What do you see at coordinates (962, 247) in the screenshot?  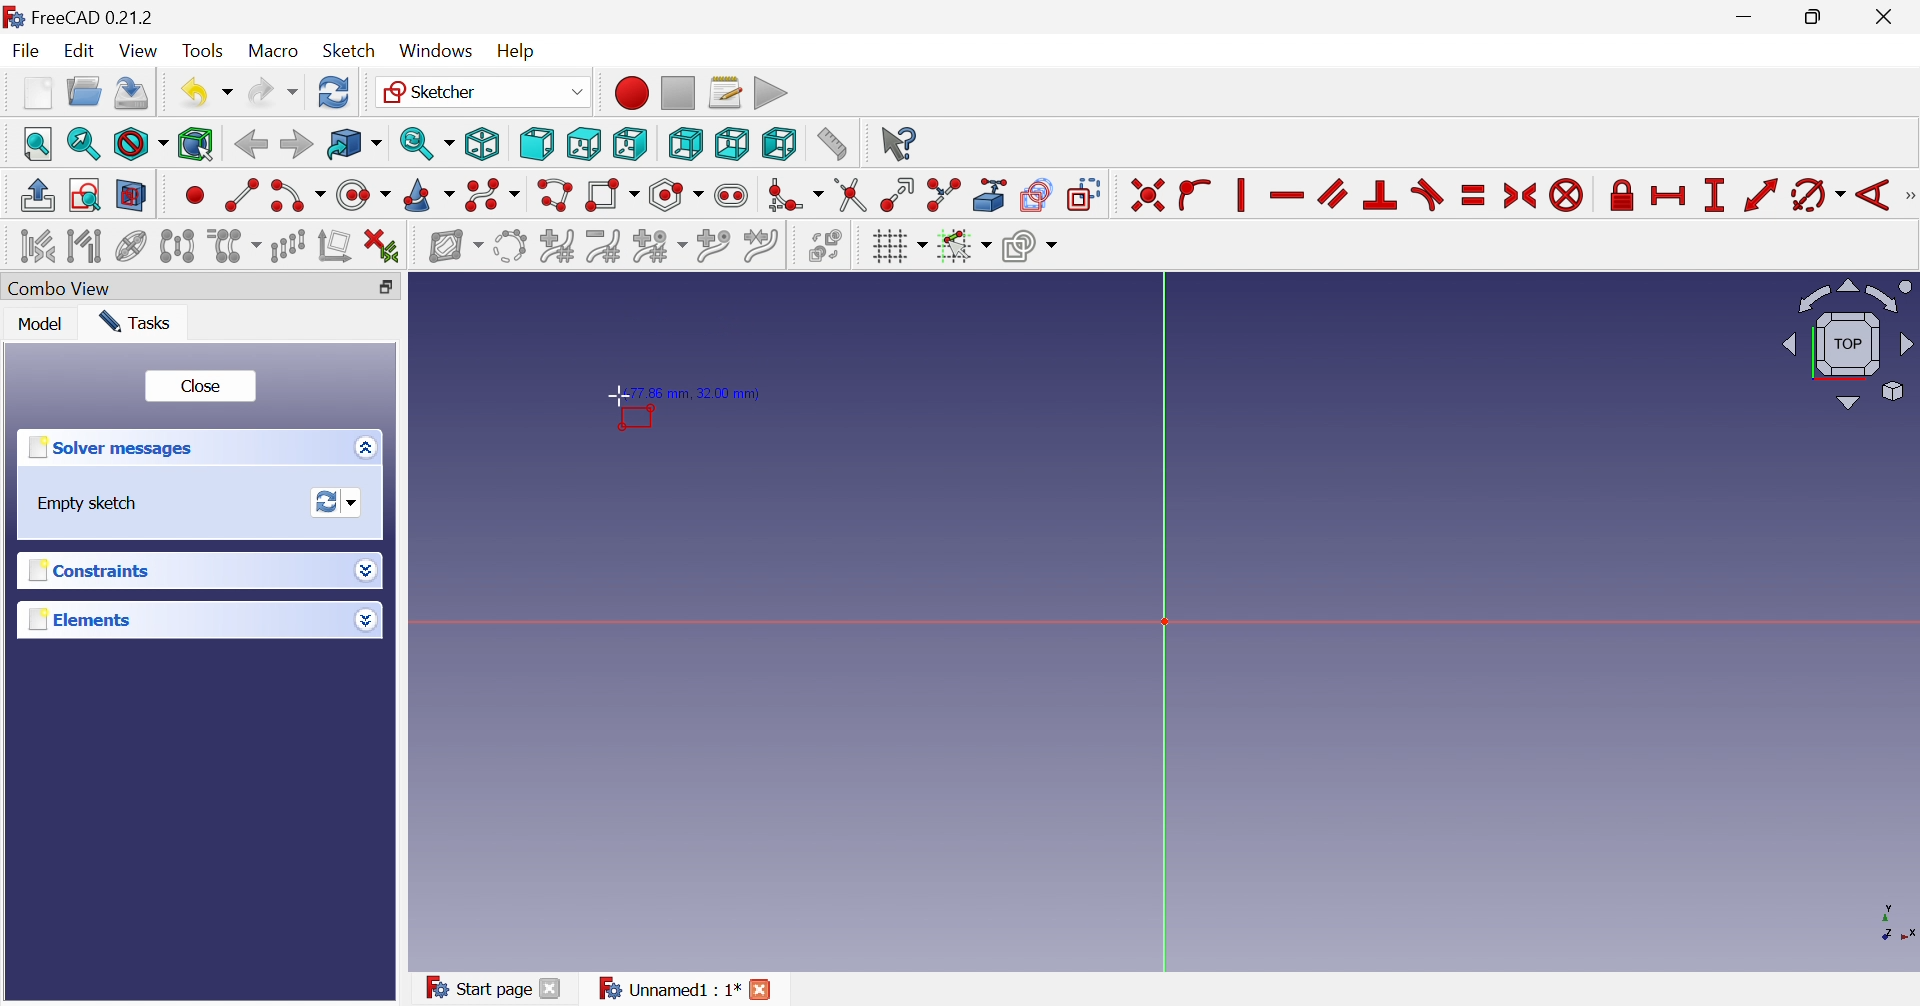 I see `Toggle snap` at bounding box center [962, 247].